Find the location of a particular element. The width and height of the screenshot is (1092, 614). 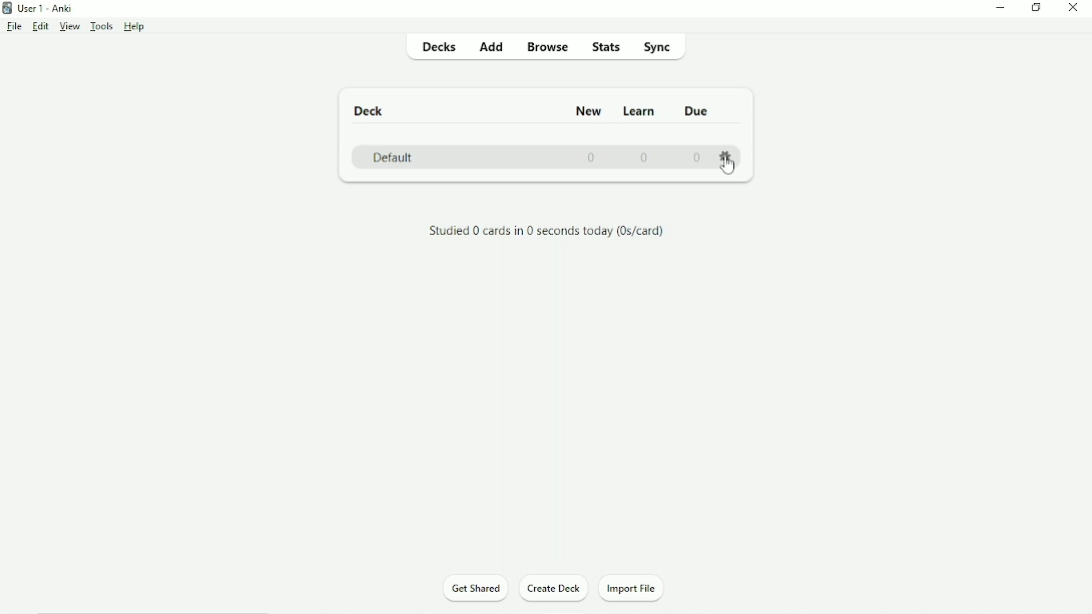

Sync is located at coordinates (666, 46).